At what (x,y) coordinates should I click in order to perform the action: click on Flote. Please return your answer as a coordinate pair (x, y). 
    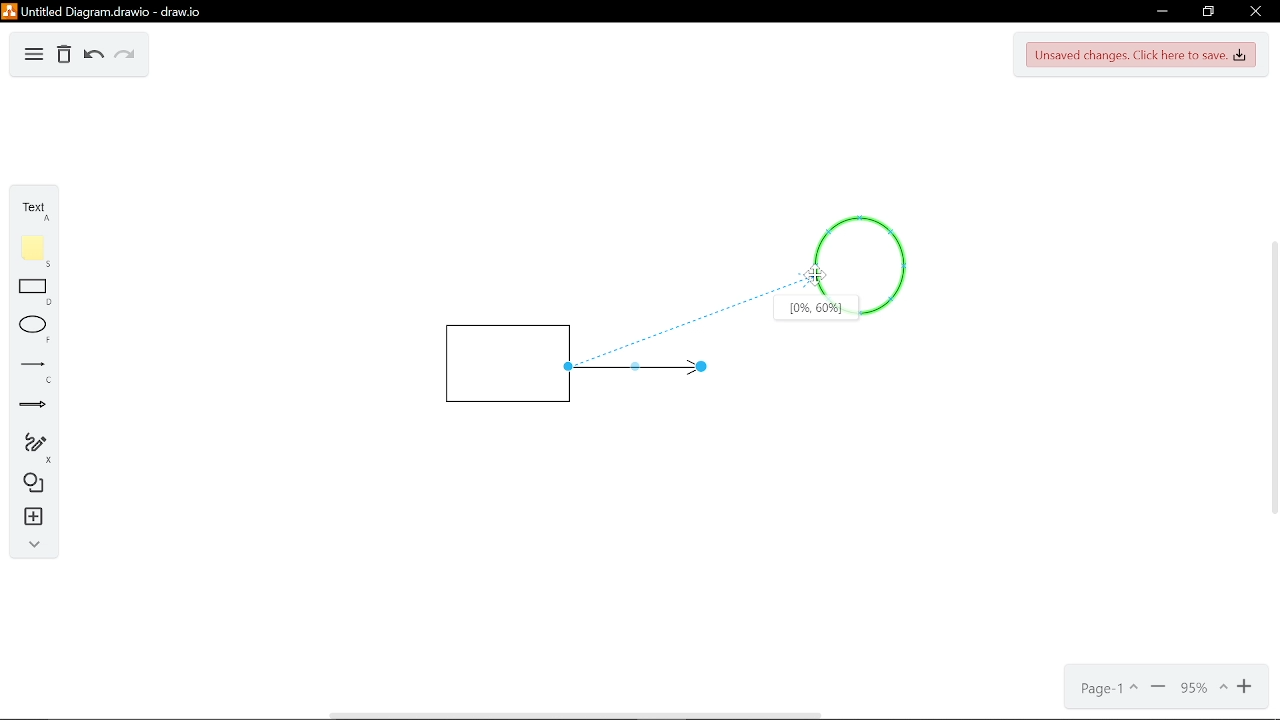
    Looking at the image, I should click on (30, 251).